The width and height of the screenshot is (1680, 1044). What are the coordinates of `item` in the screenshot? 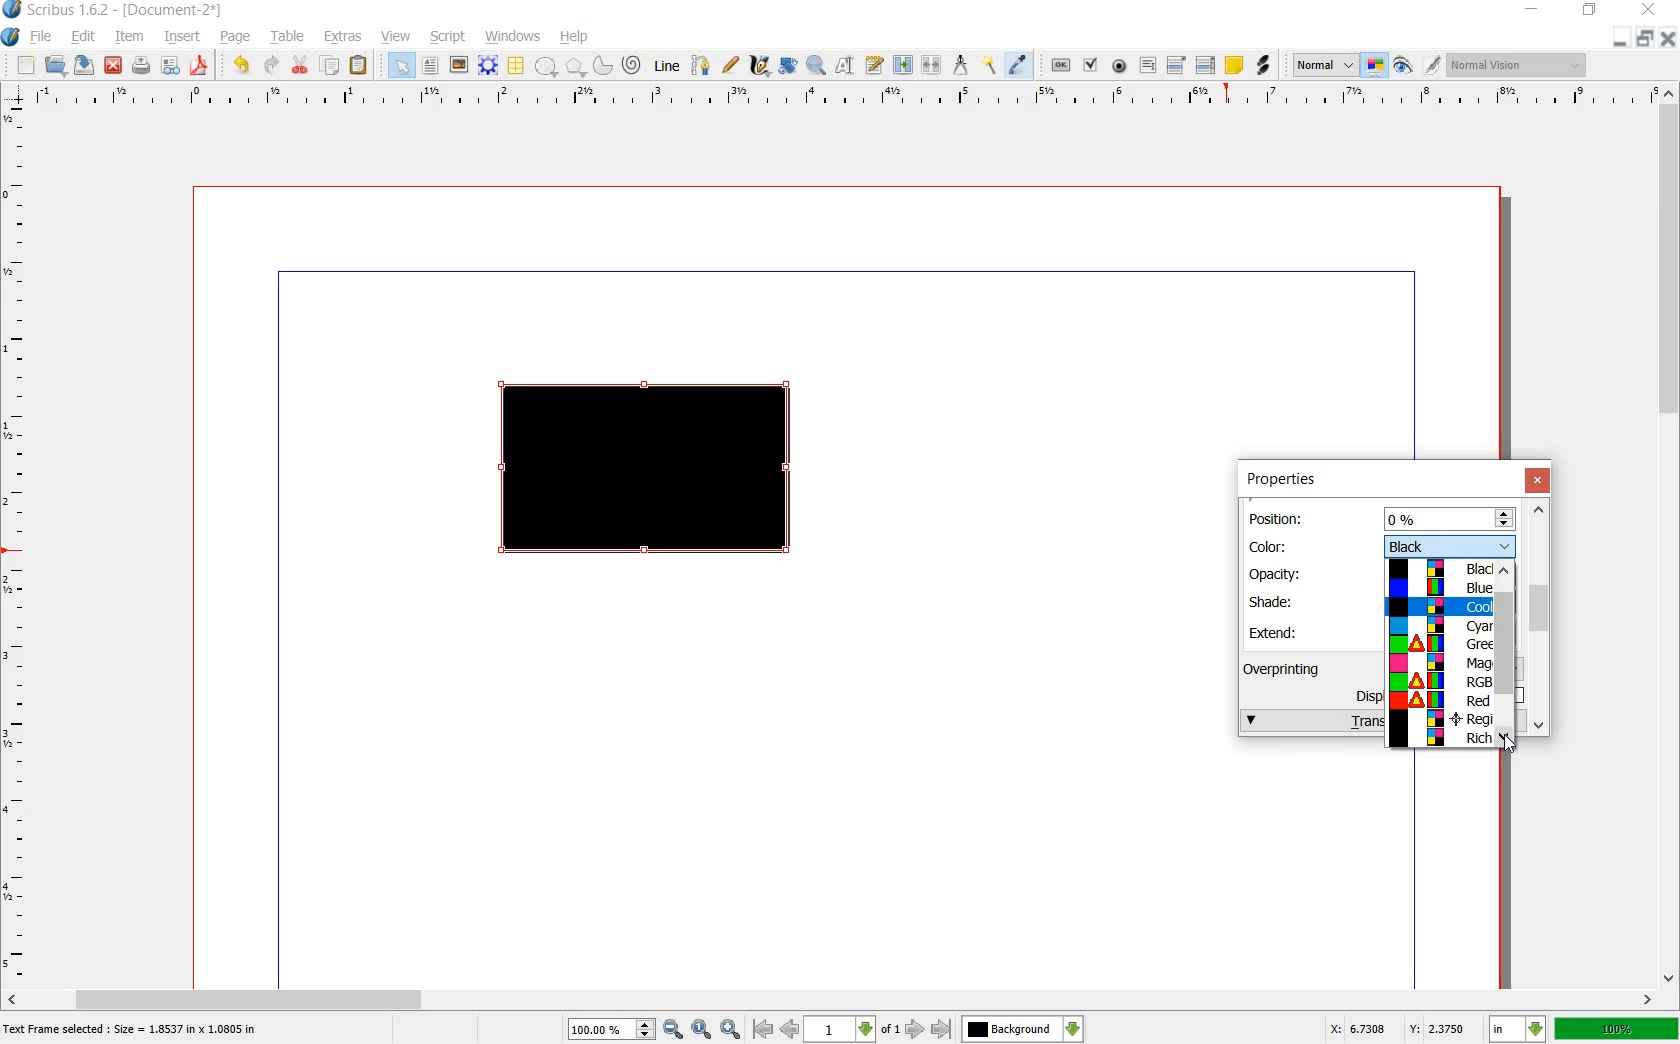 It's located at (128, 39).